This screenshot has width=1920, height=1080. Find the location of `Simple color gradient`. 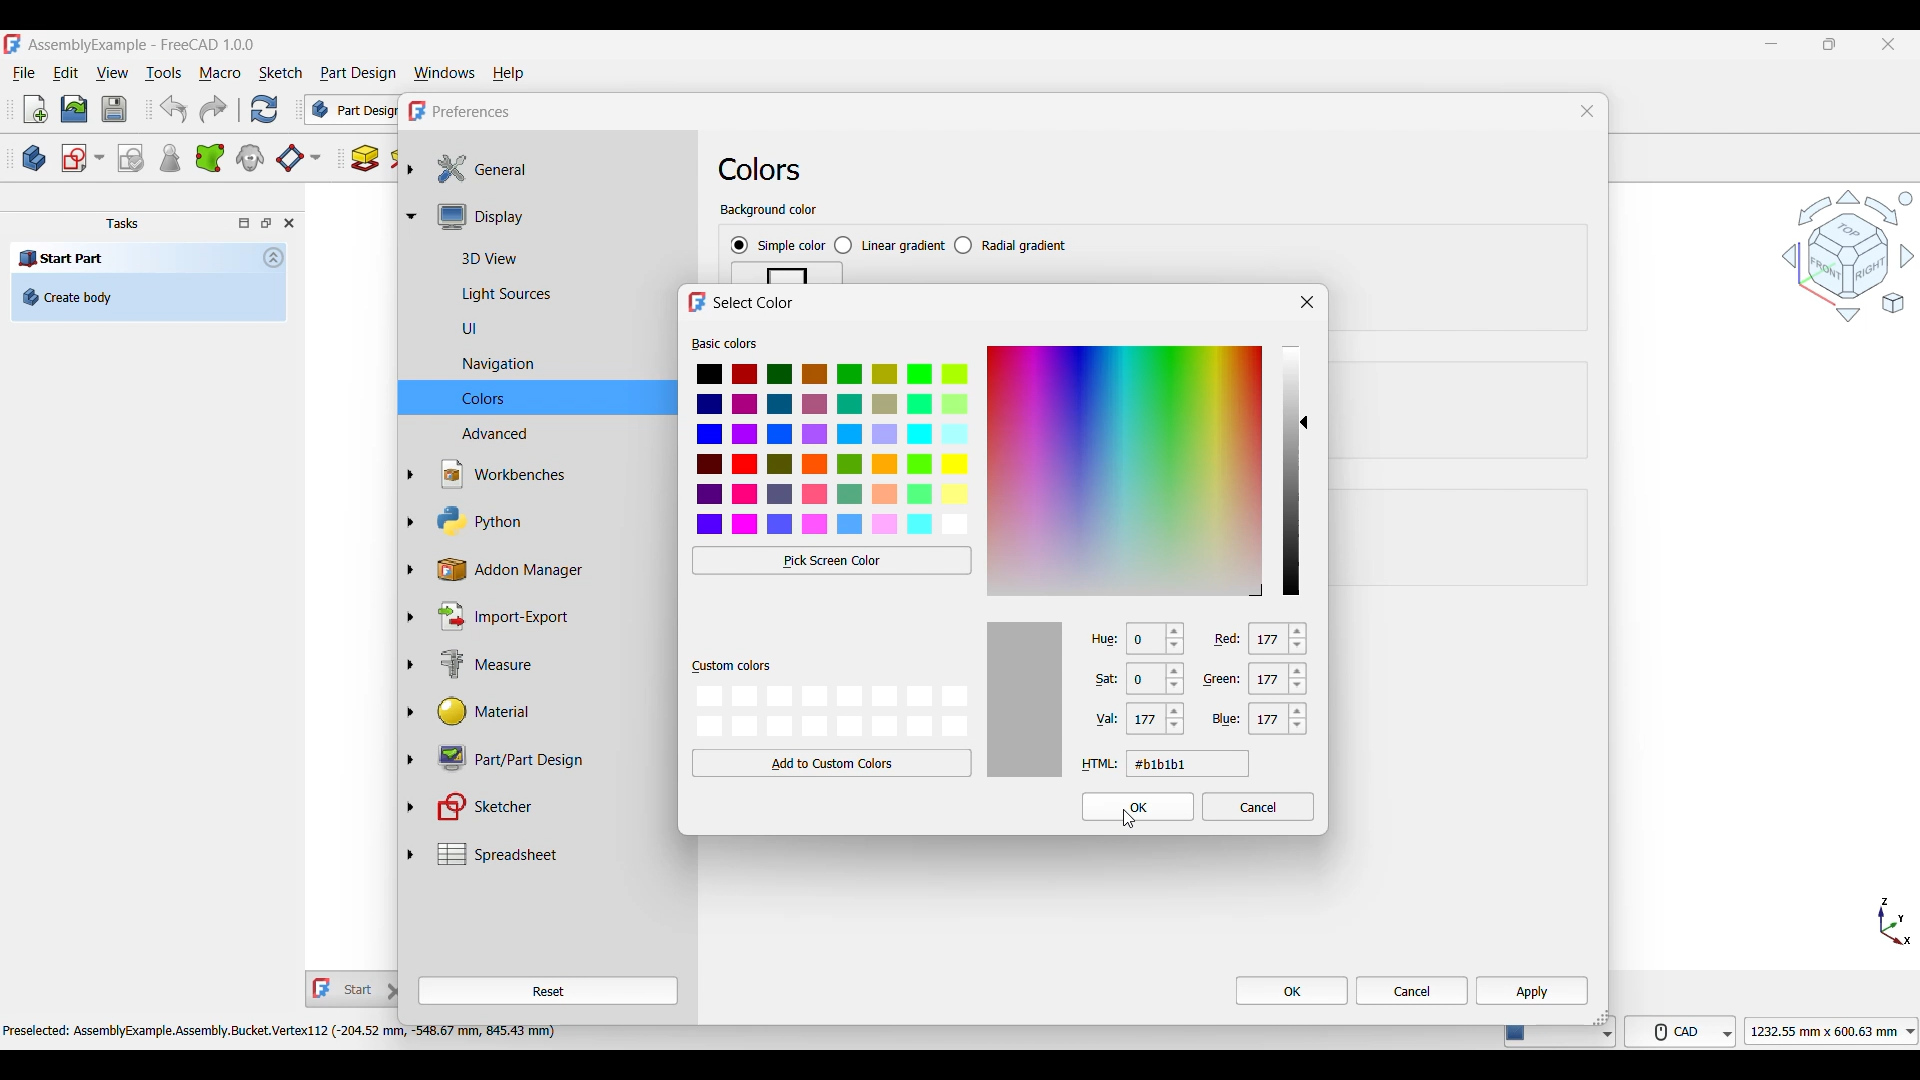

Simple color gradient is located at coordinates (778, 246).